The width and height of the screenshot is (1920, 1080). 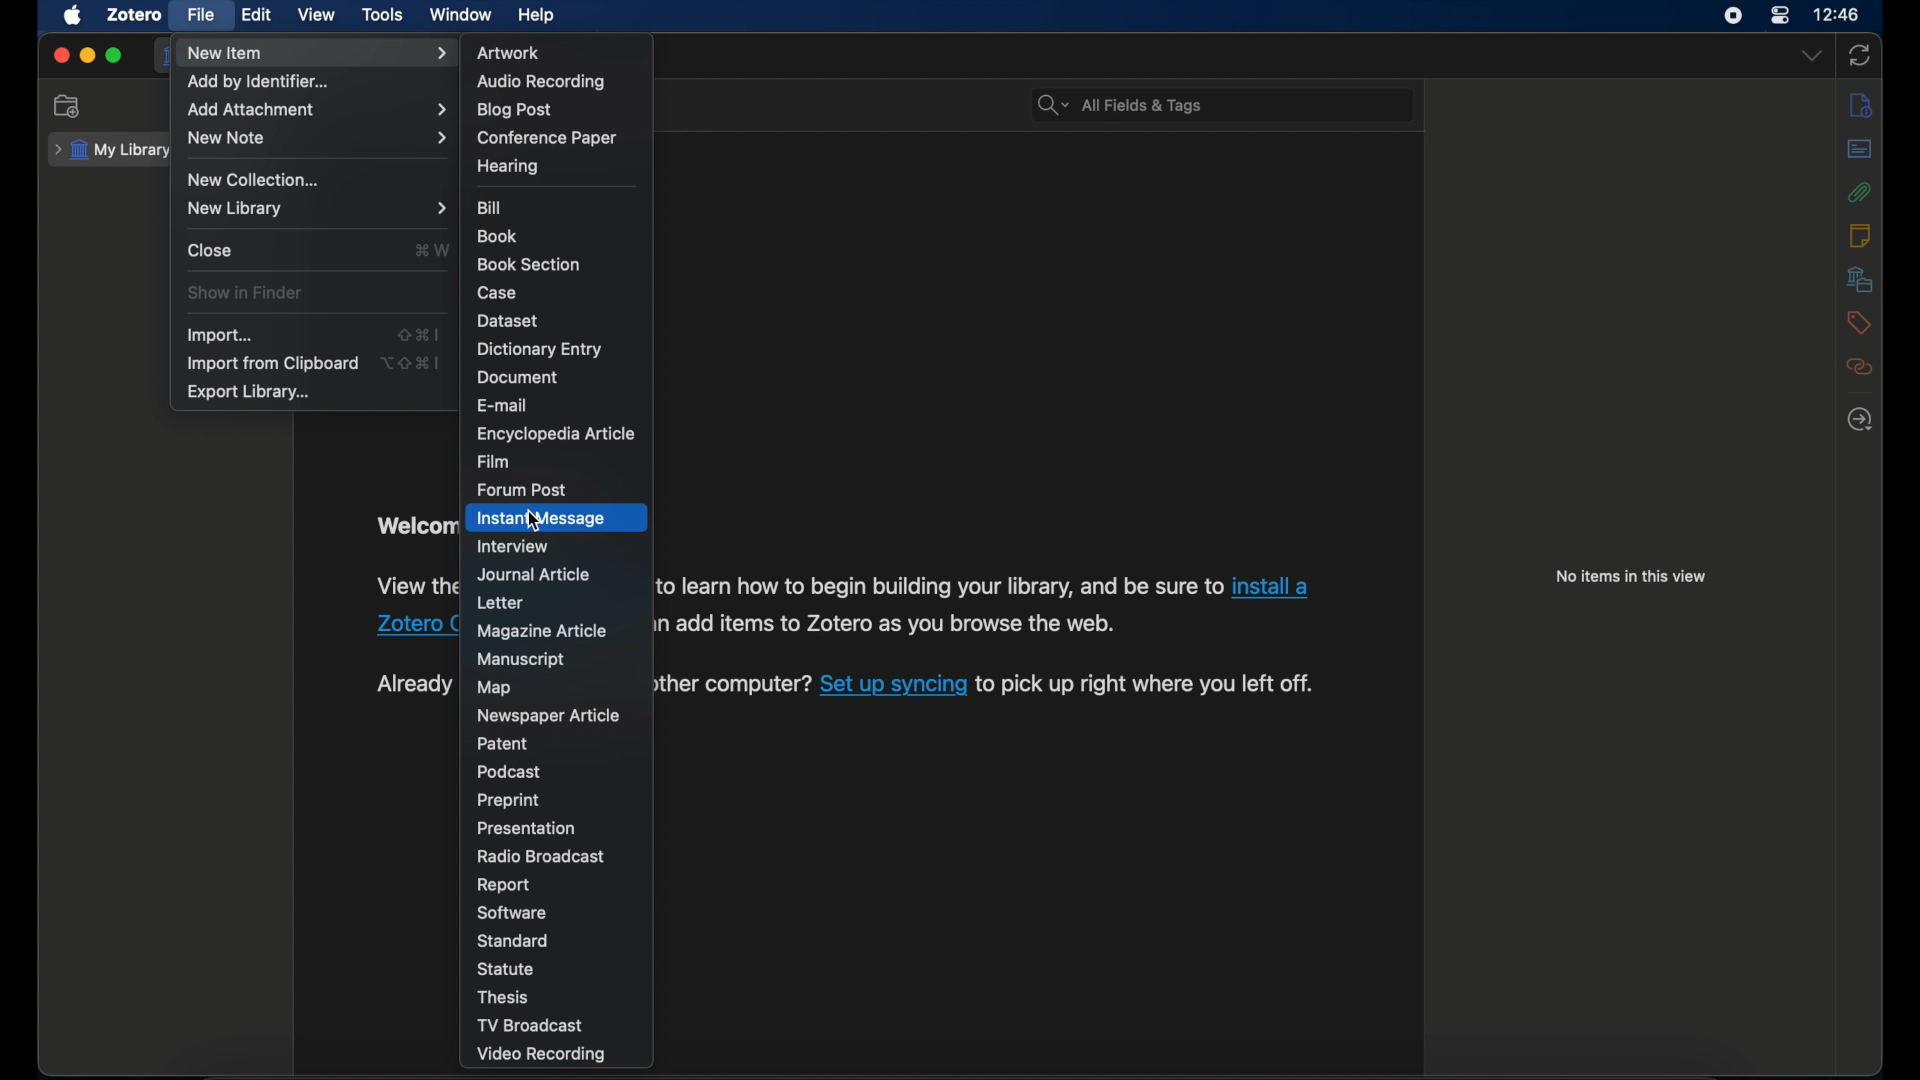 What do you see at coordinates (1859, 56) in the screenshot?
I see `sync` at bounding box center [1859, 56].